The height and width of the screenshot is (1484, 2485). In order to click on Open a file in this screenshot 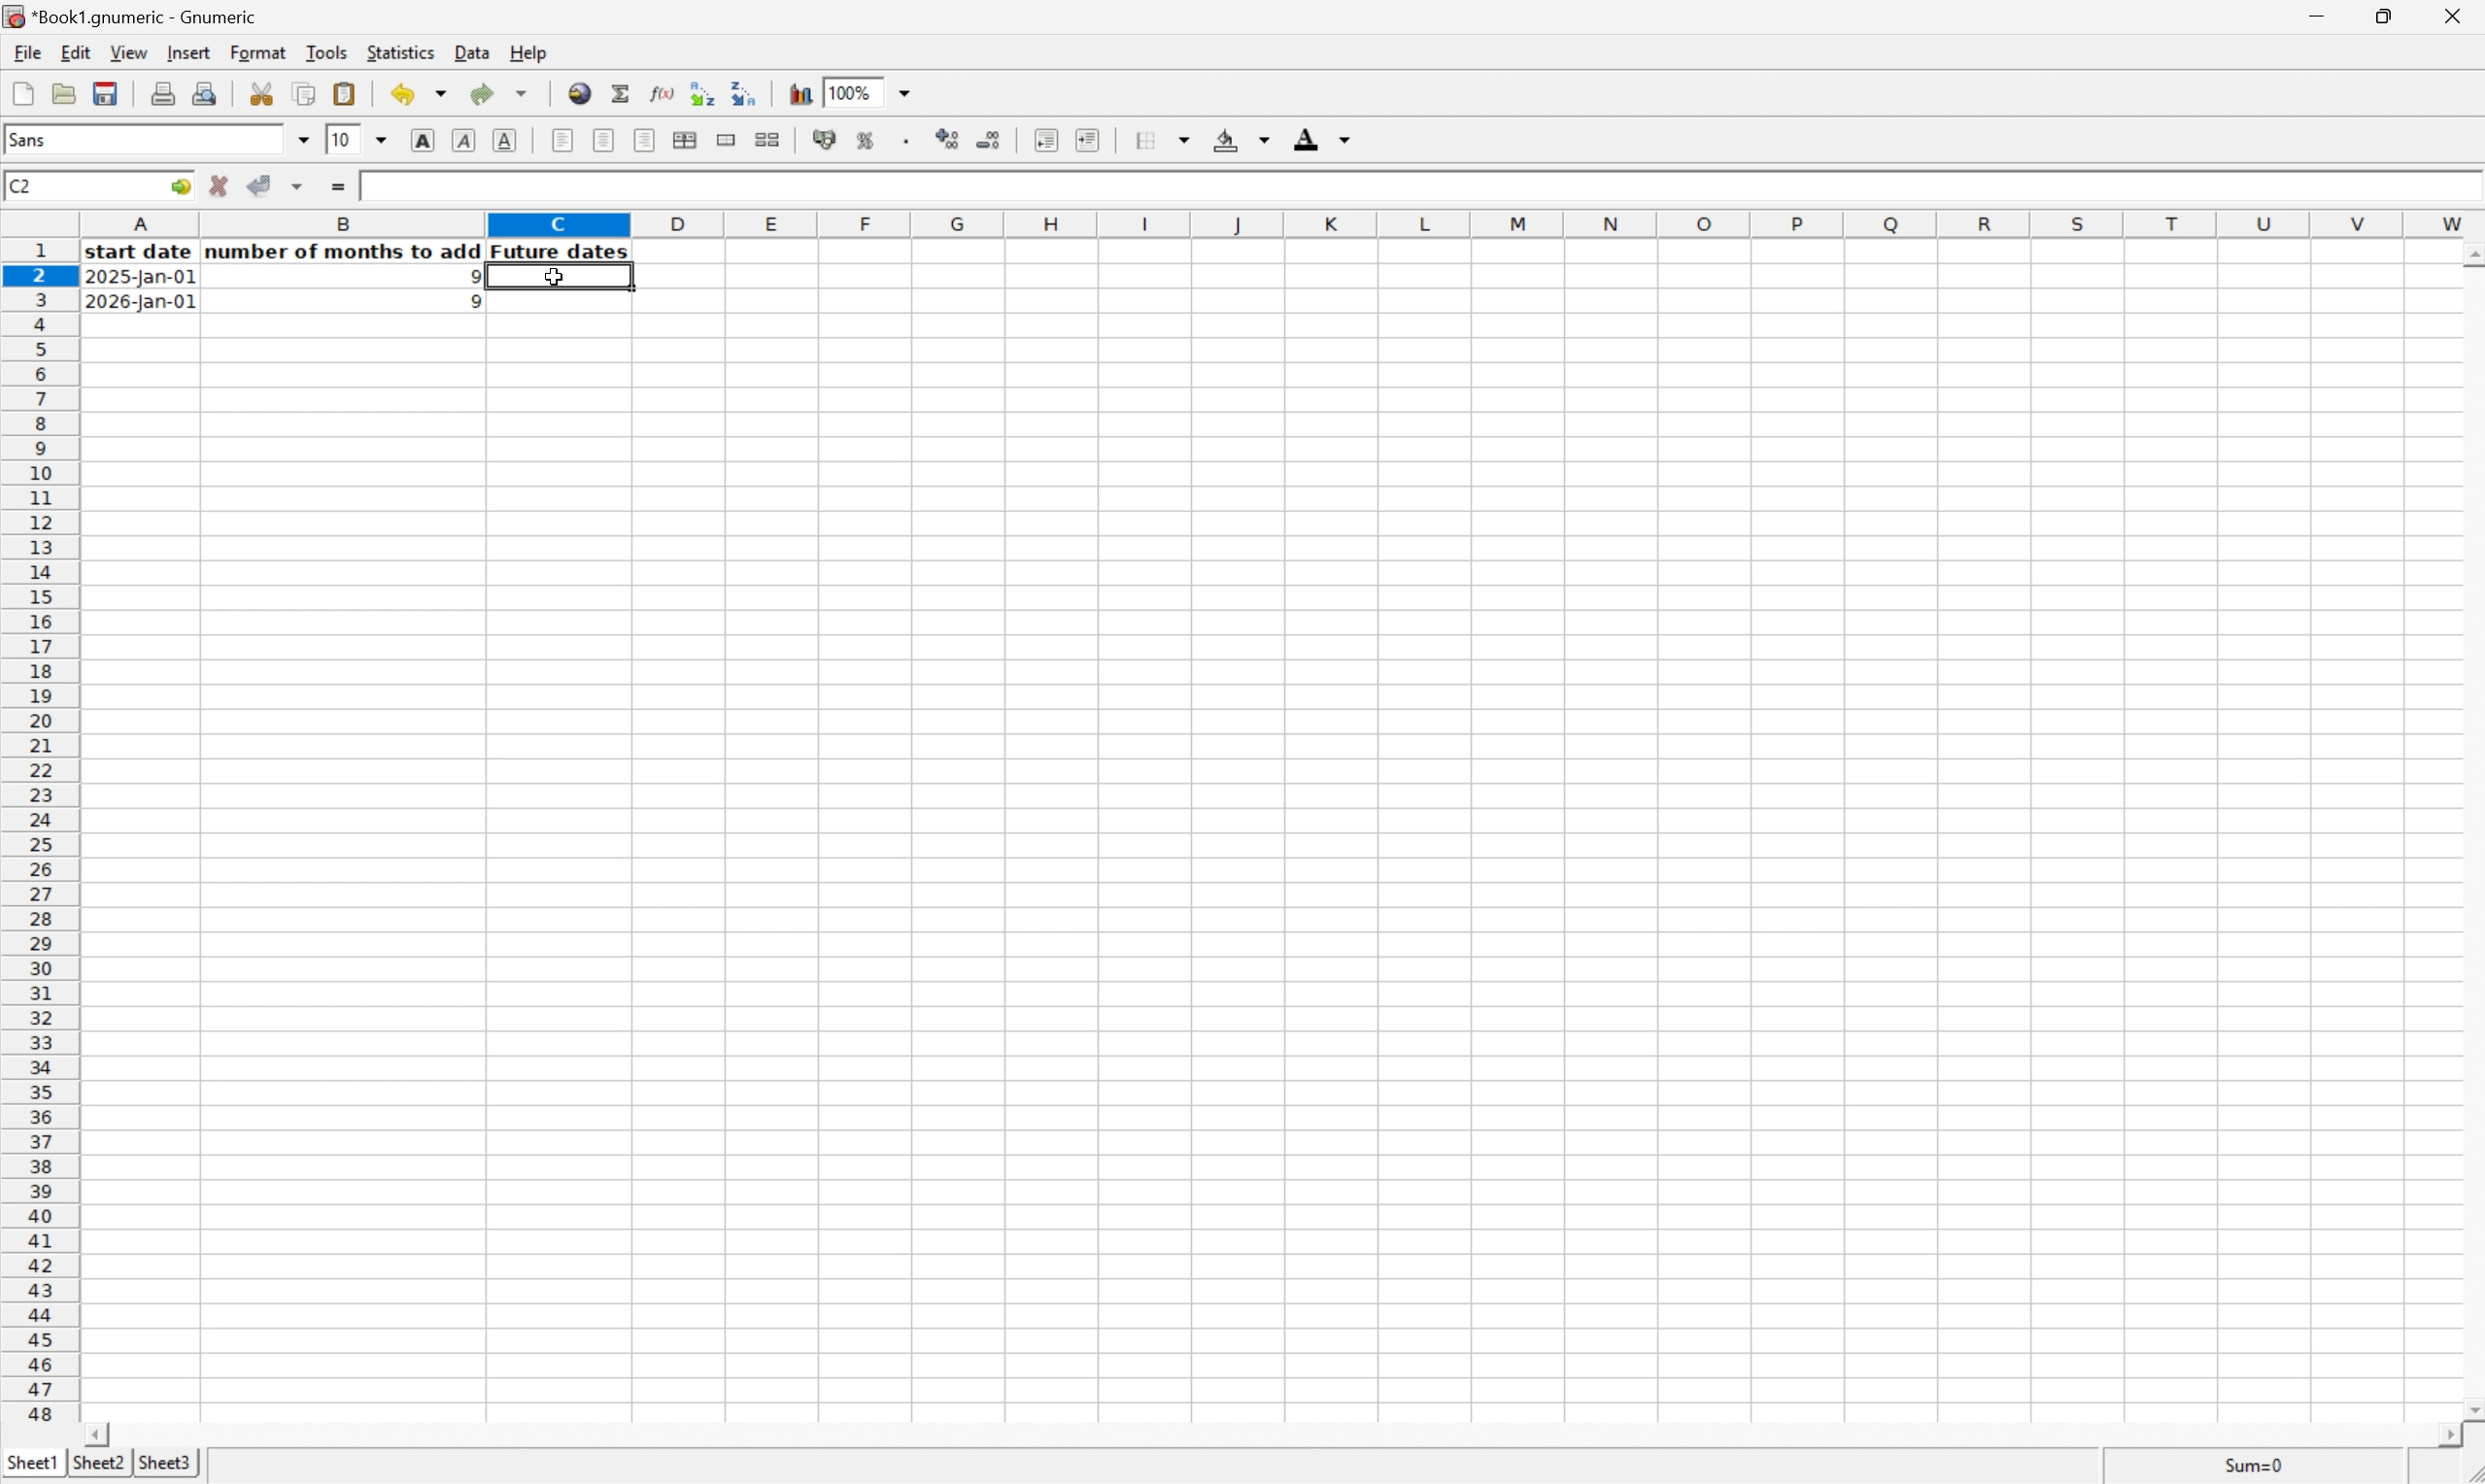, I will do `click(62, 93)`.